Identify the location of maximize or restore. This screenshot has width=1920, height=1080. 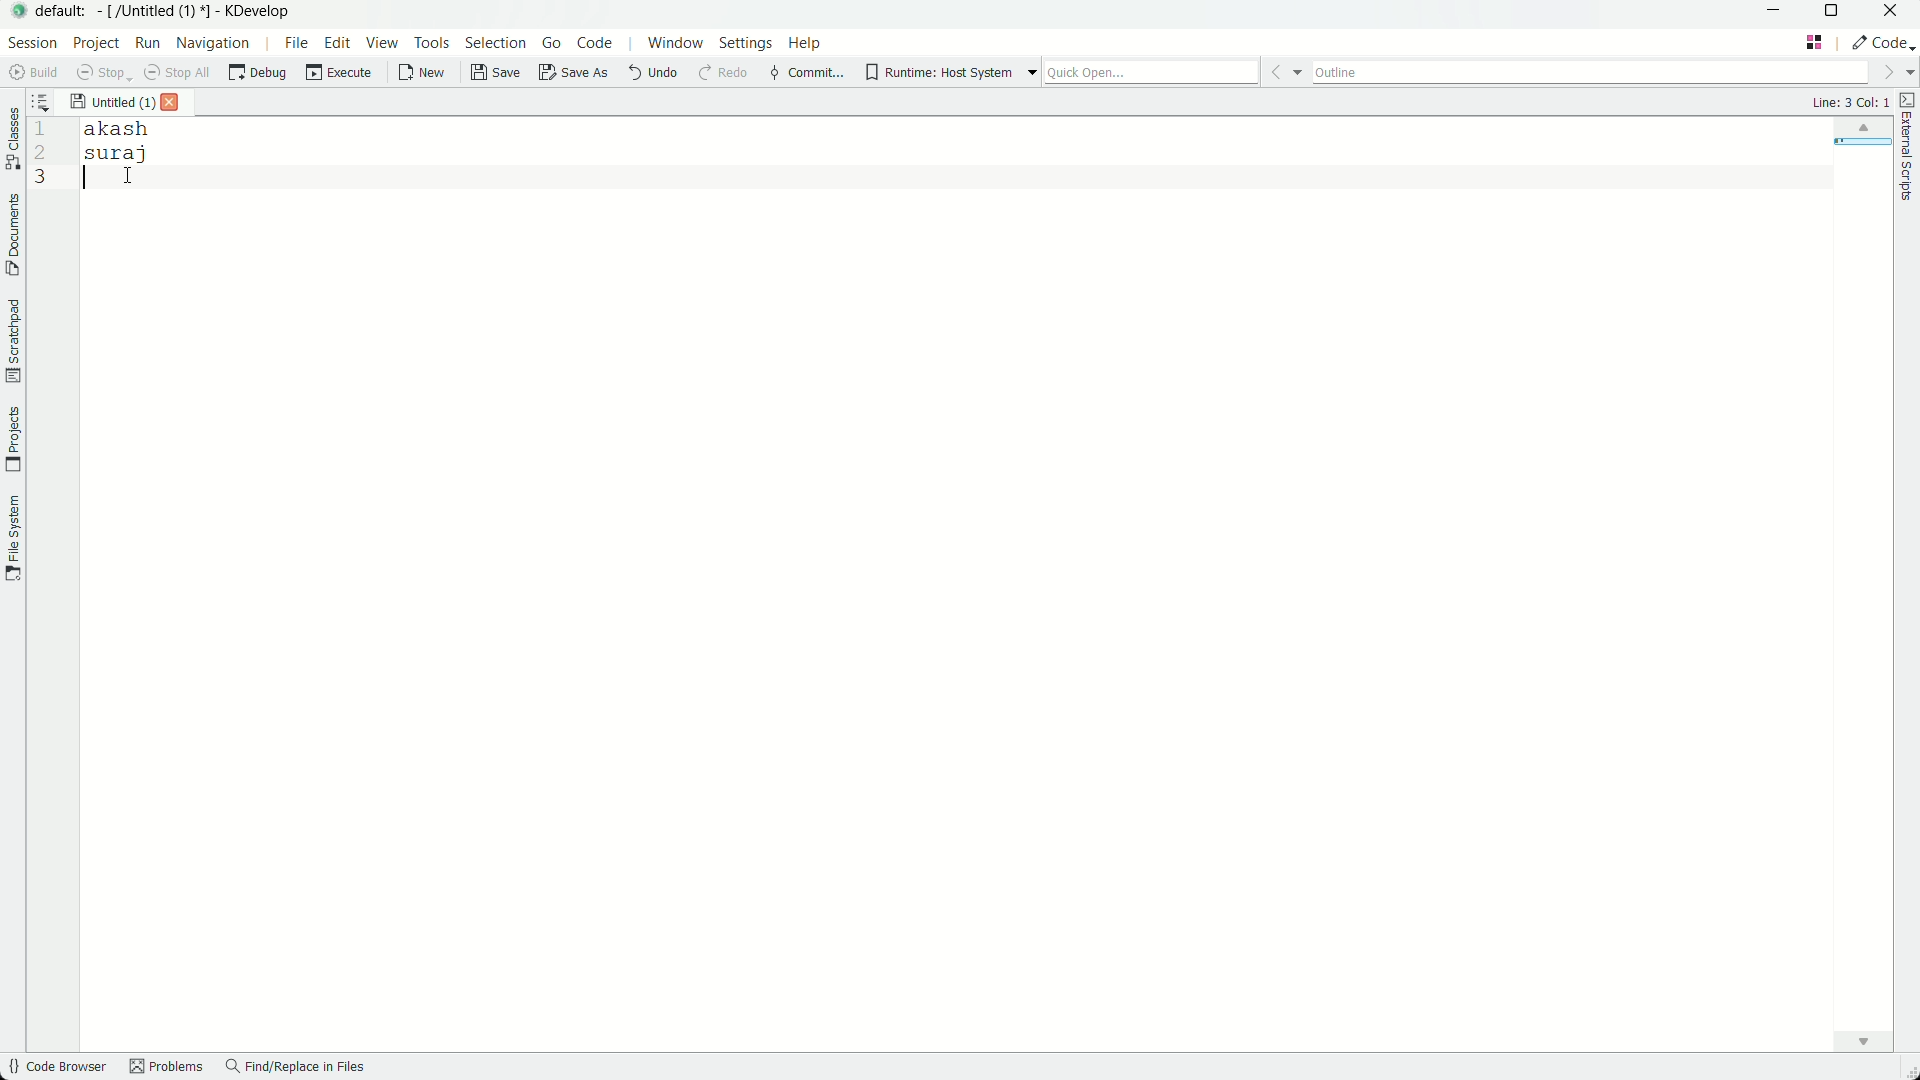
(1834, 14).